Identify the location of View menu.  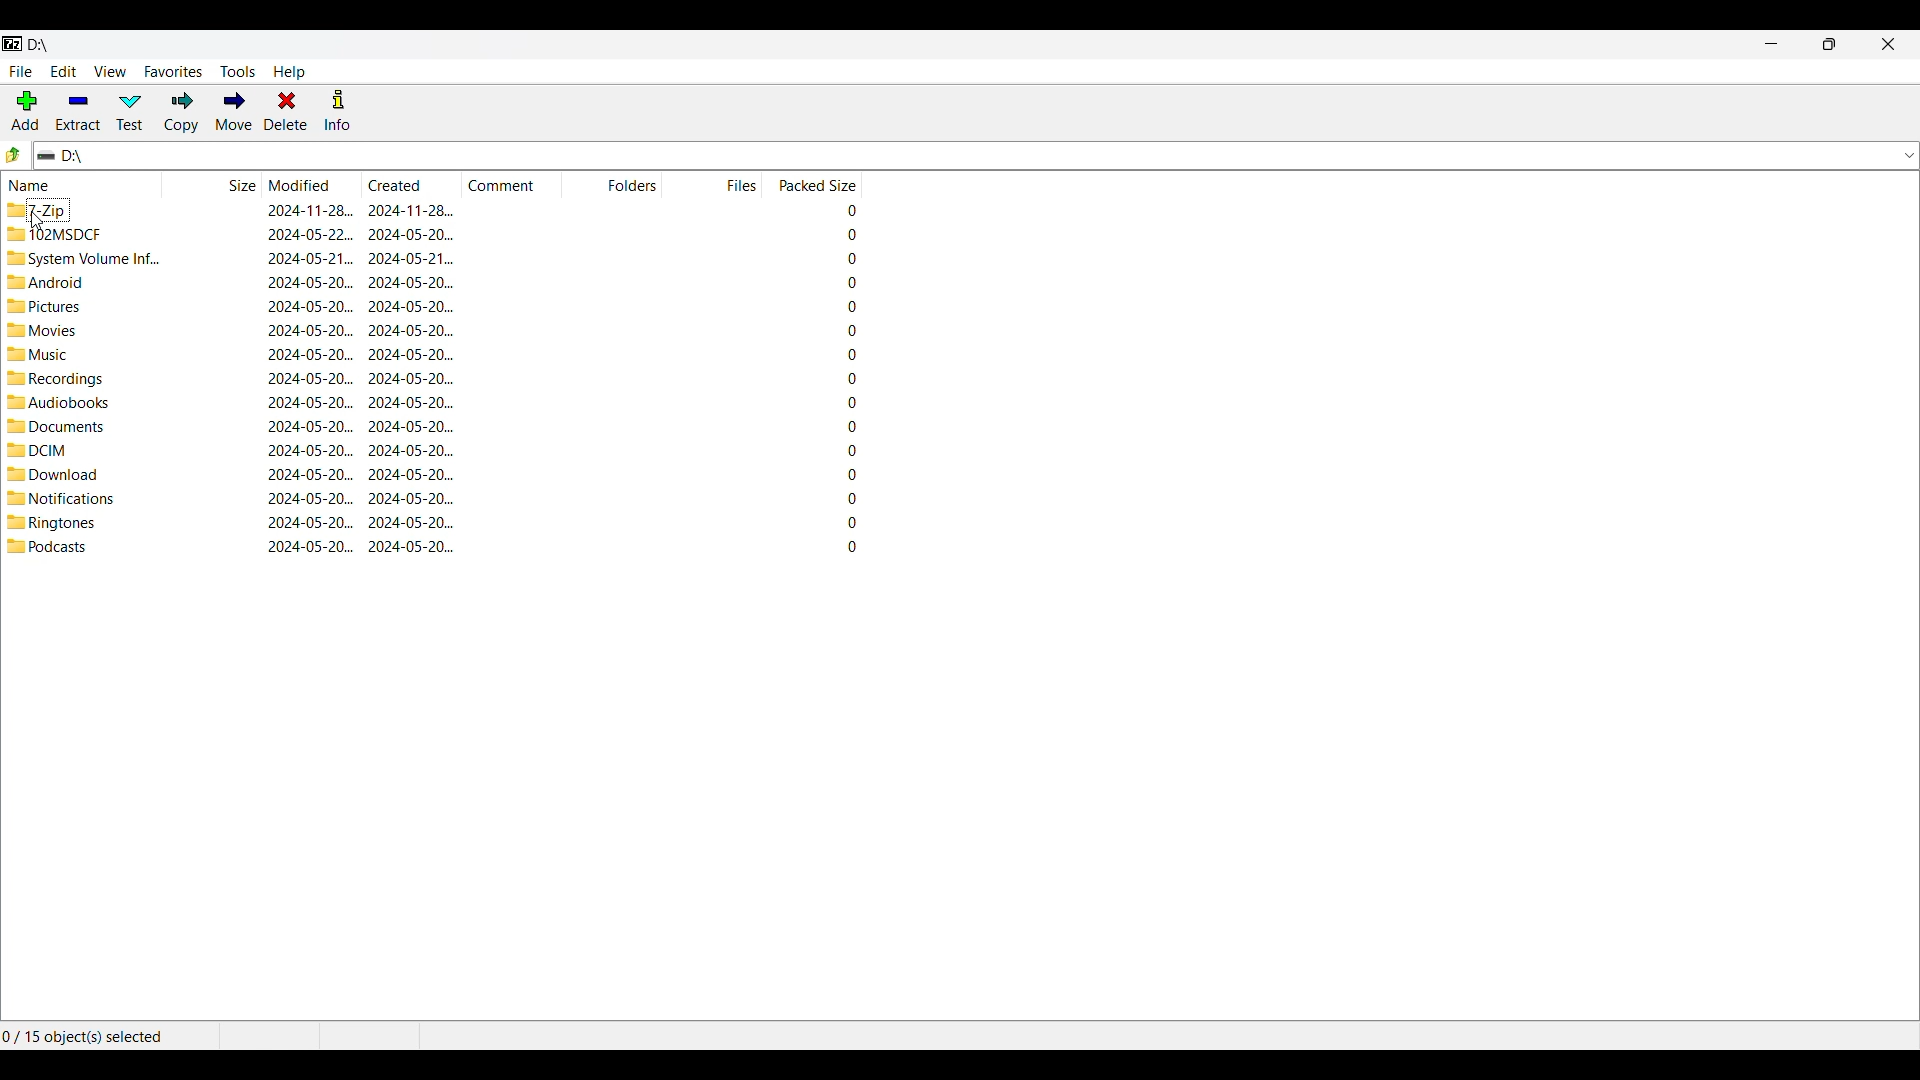
(111, 72).